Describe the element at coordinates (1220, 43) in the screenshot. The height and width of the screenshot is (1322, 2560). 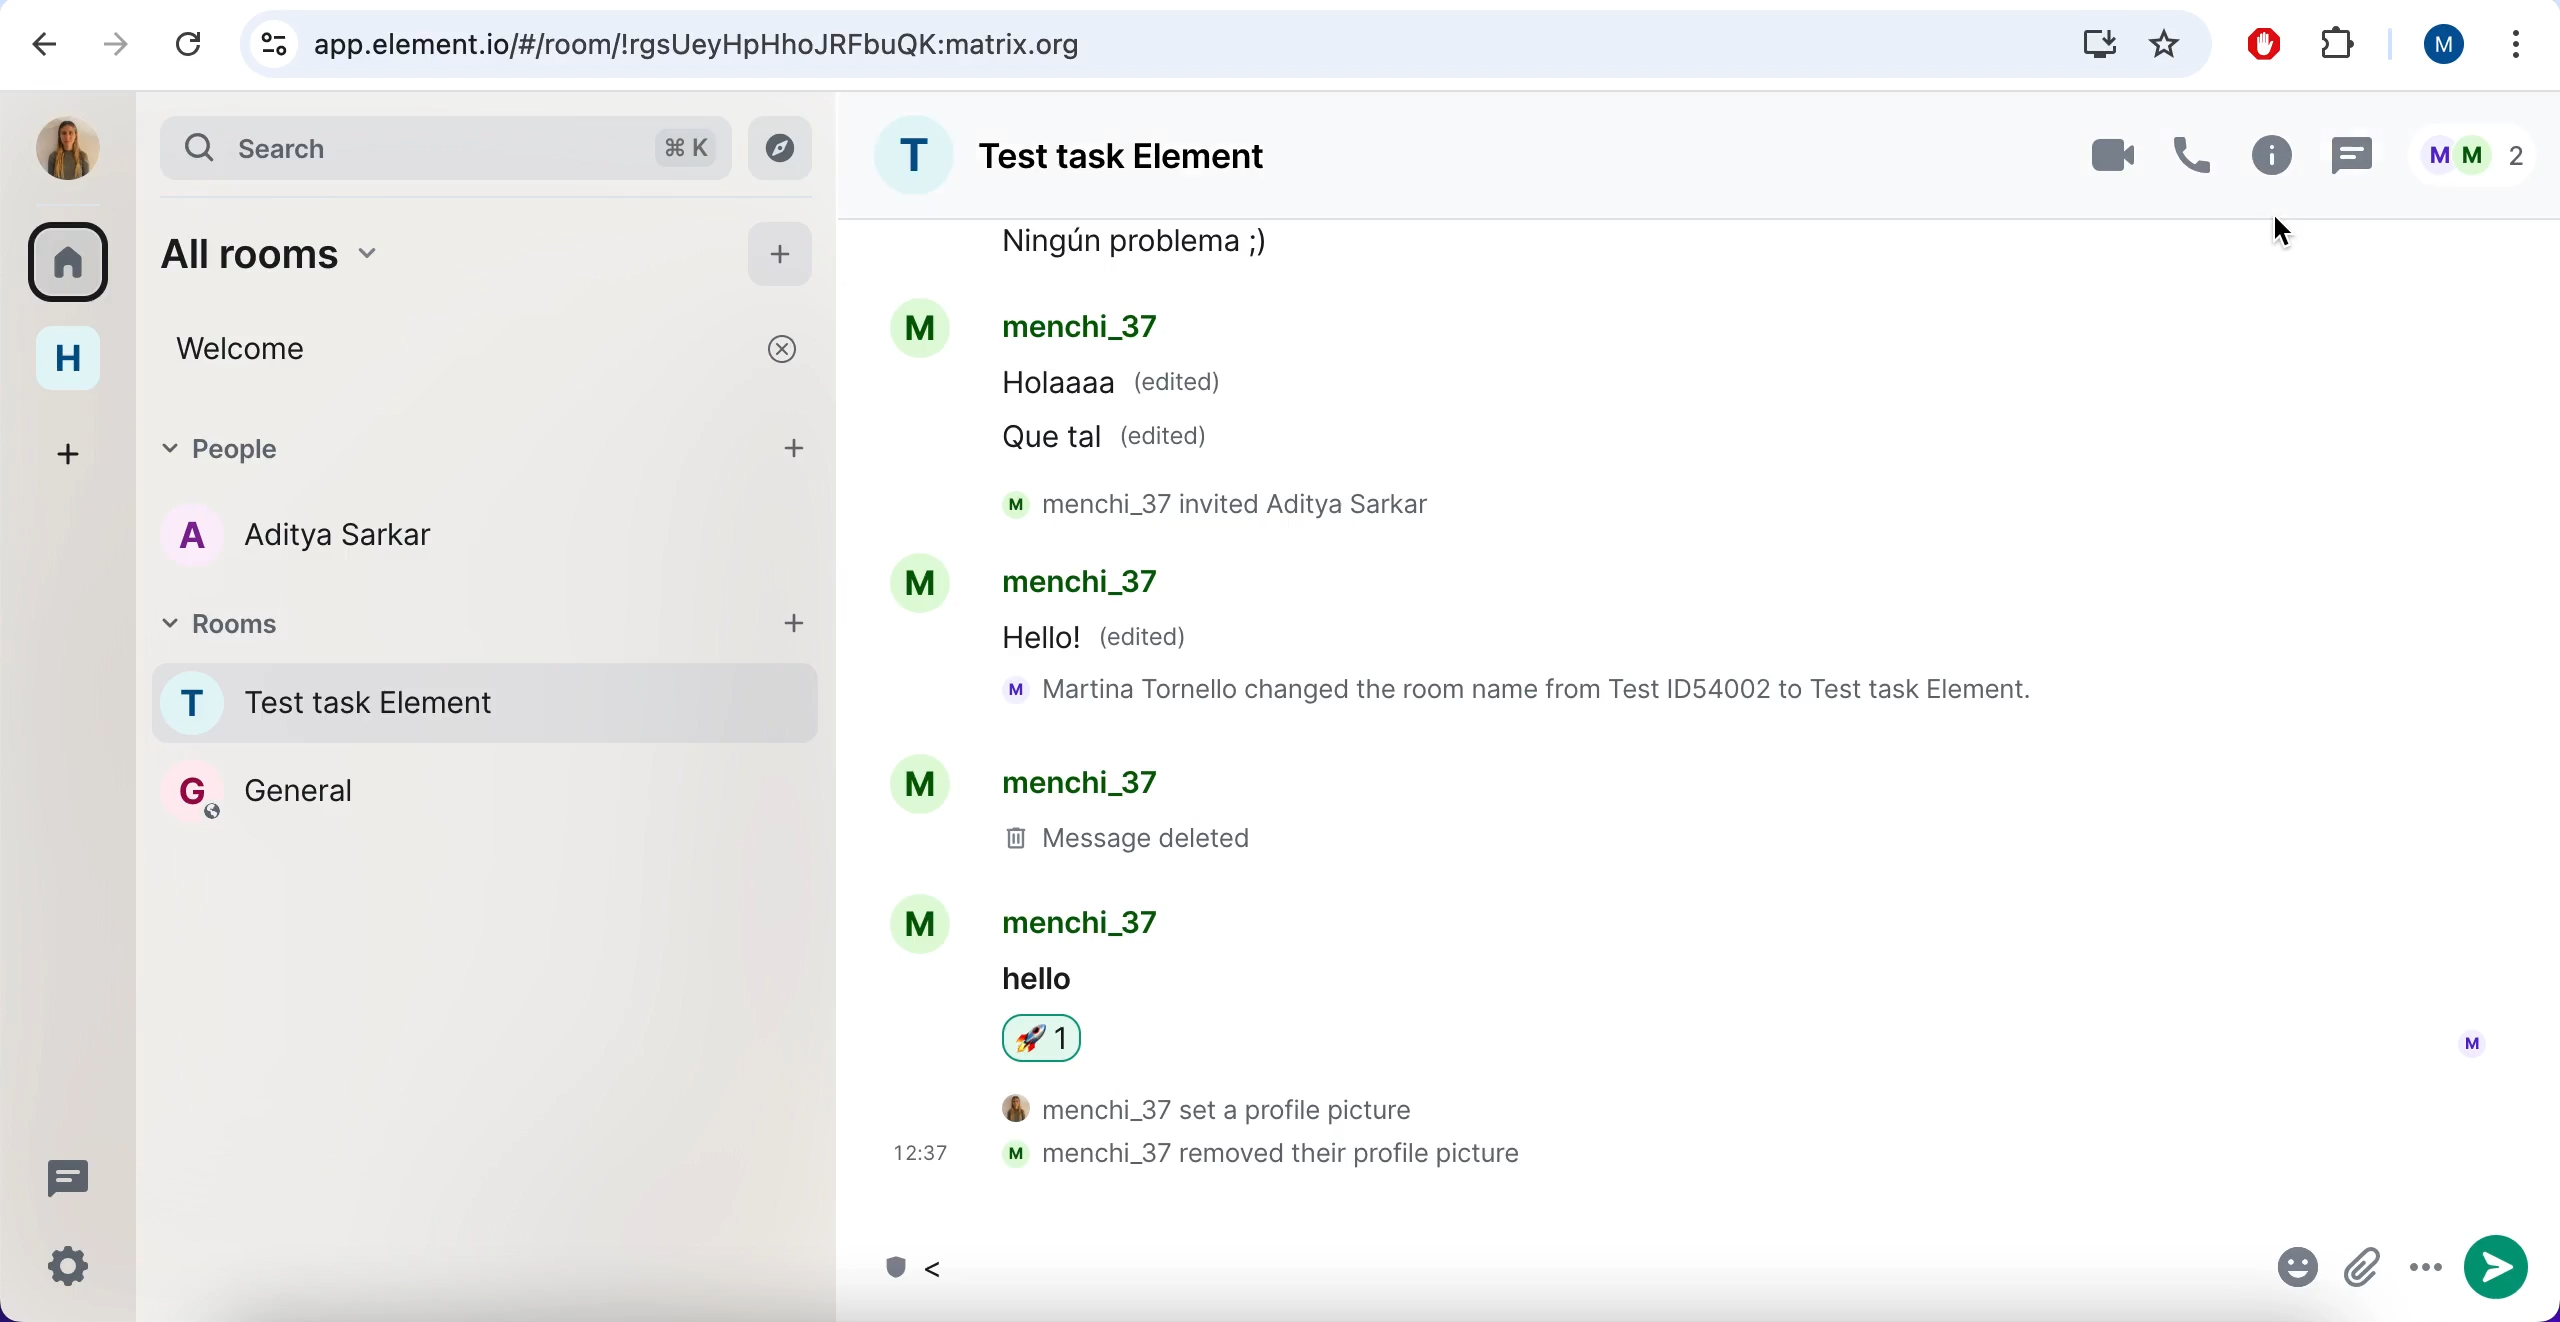
I see `search bar` at that location.